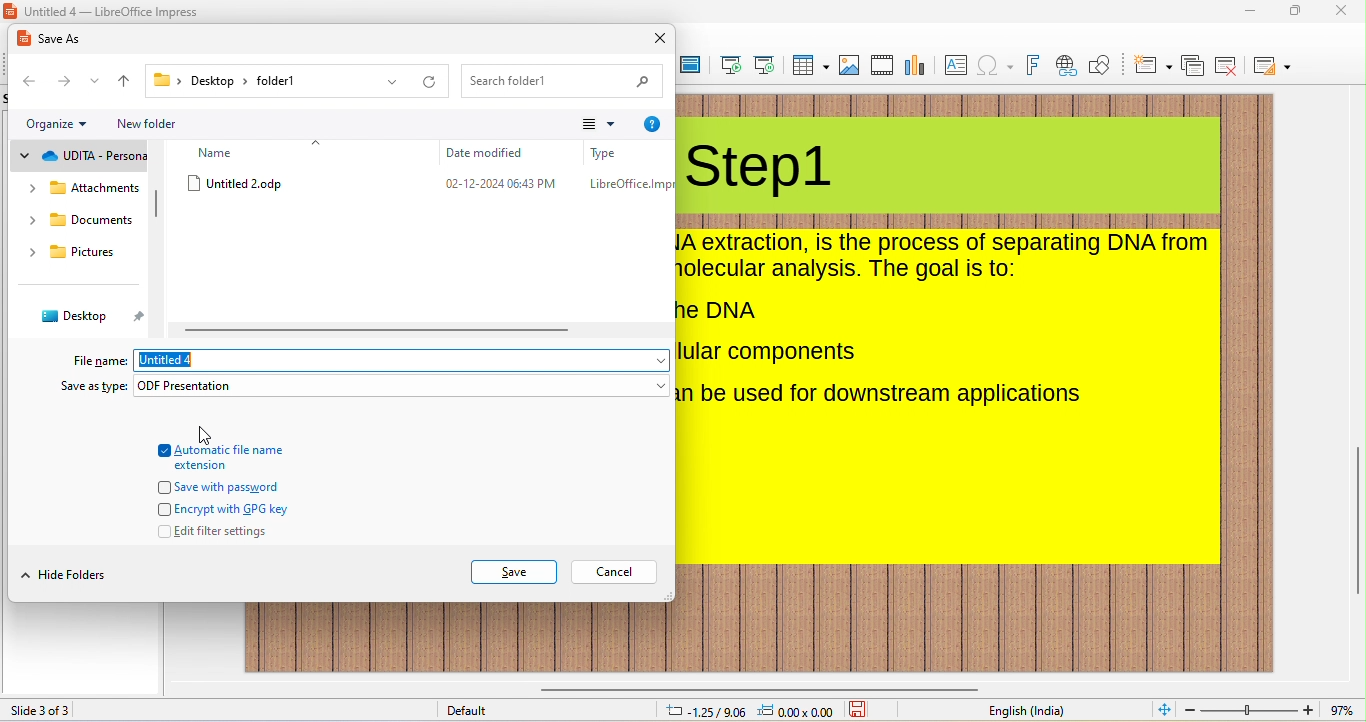  I want to click on Checkbox, so click(163, 509).